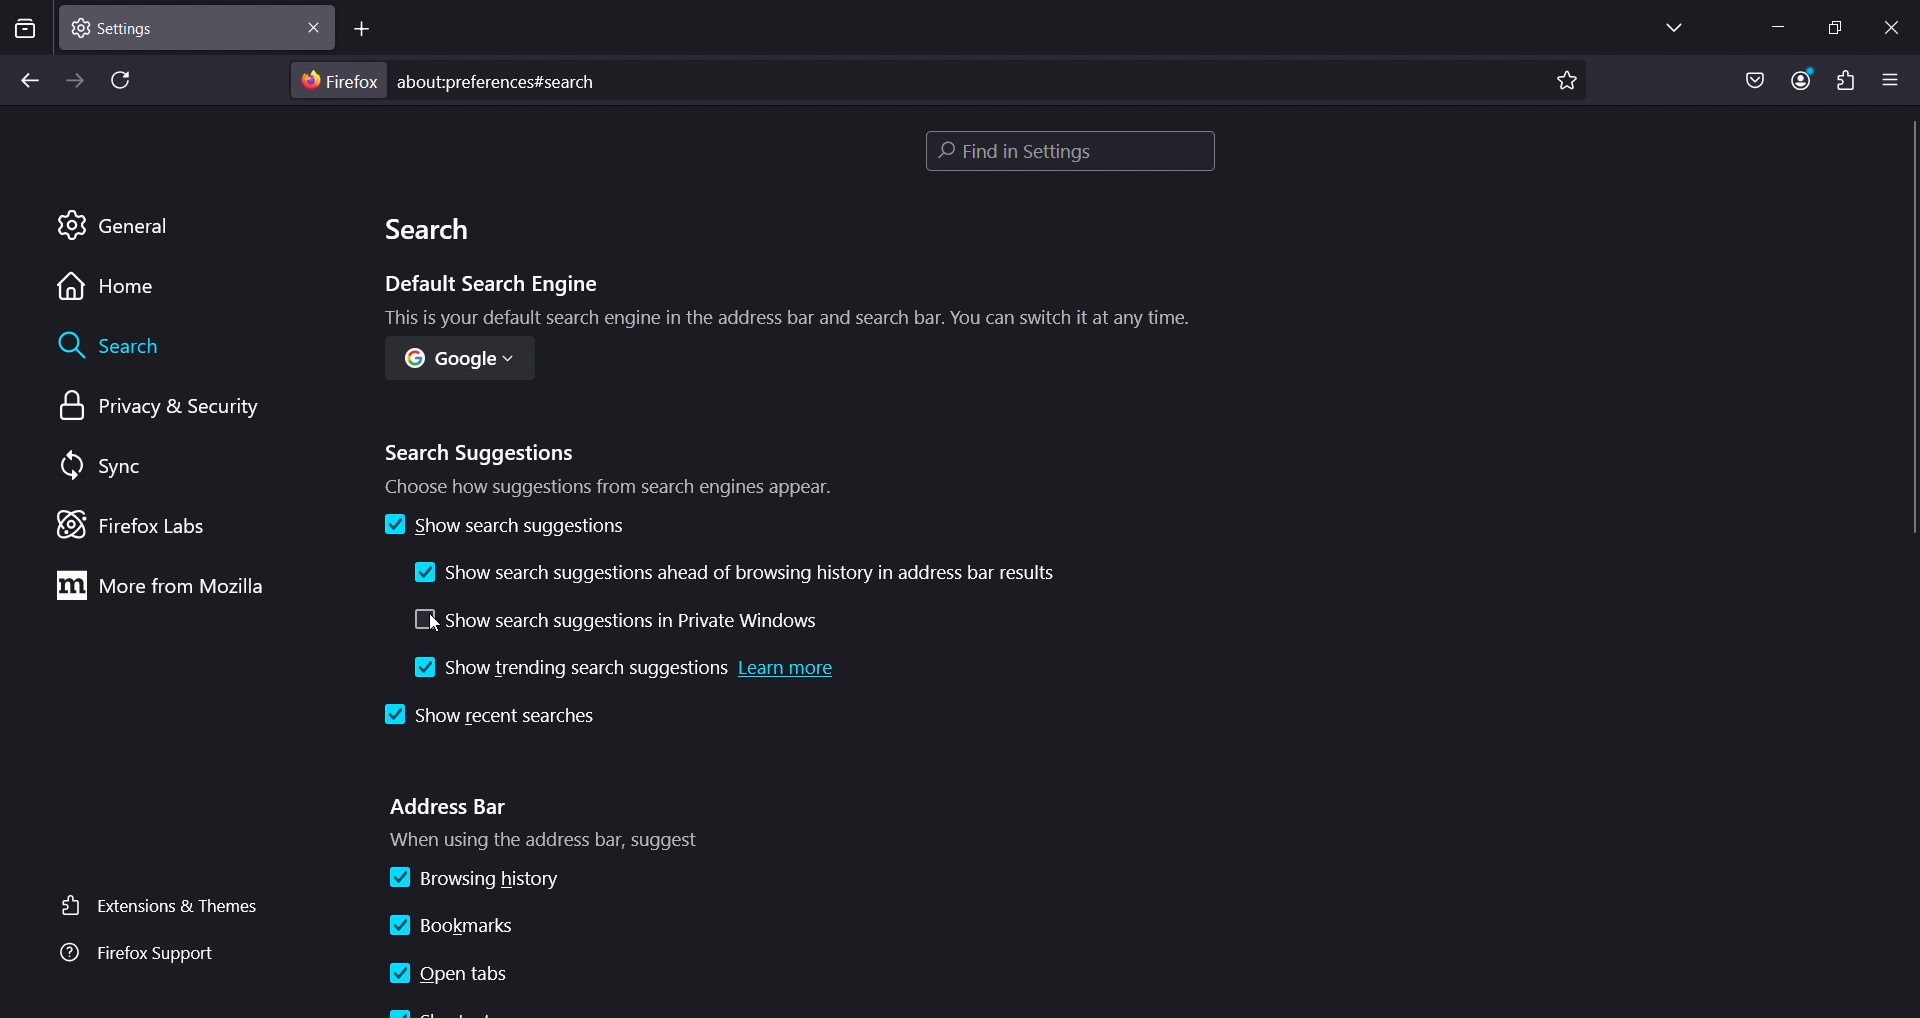 The height and width of the screenshot is (1018, 1920). What do you see at coordinates (613, 467) in the screenshot?
I see `search suggestions` at bounding box center [613, 467].